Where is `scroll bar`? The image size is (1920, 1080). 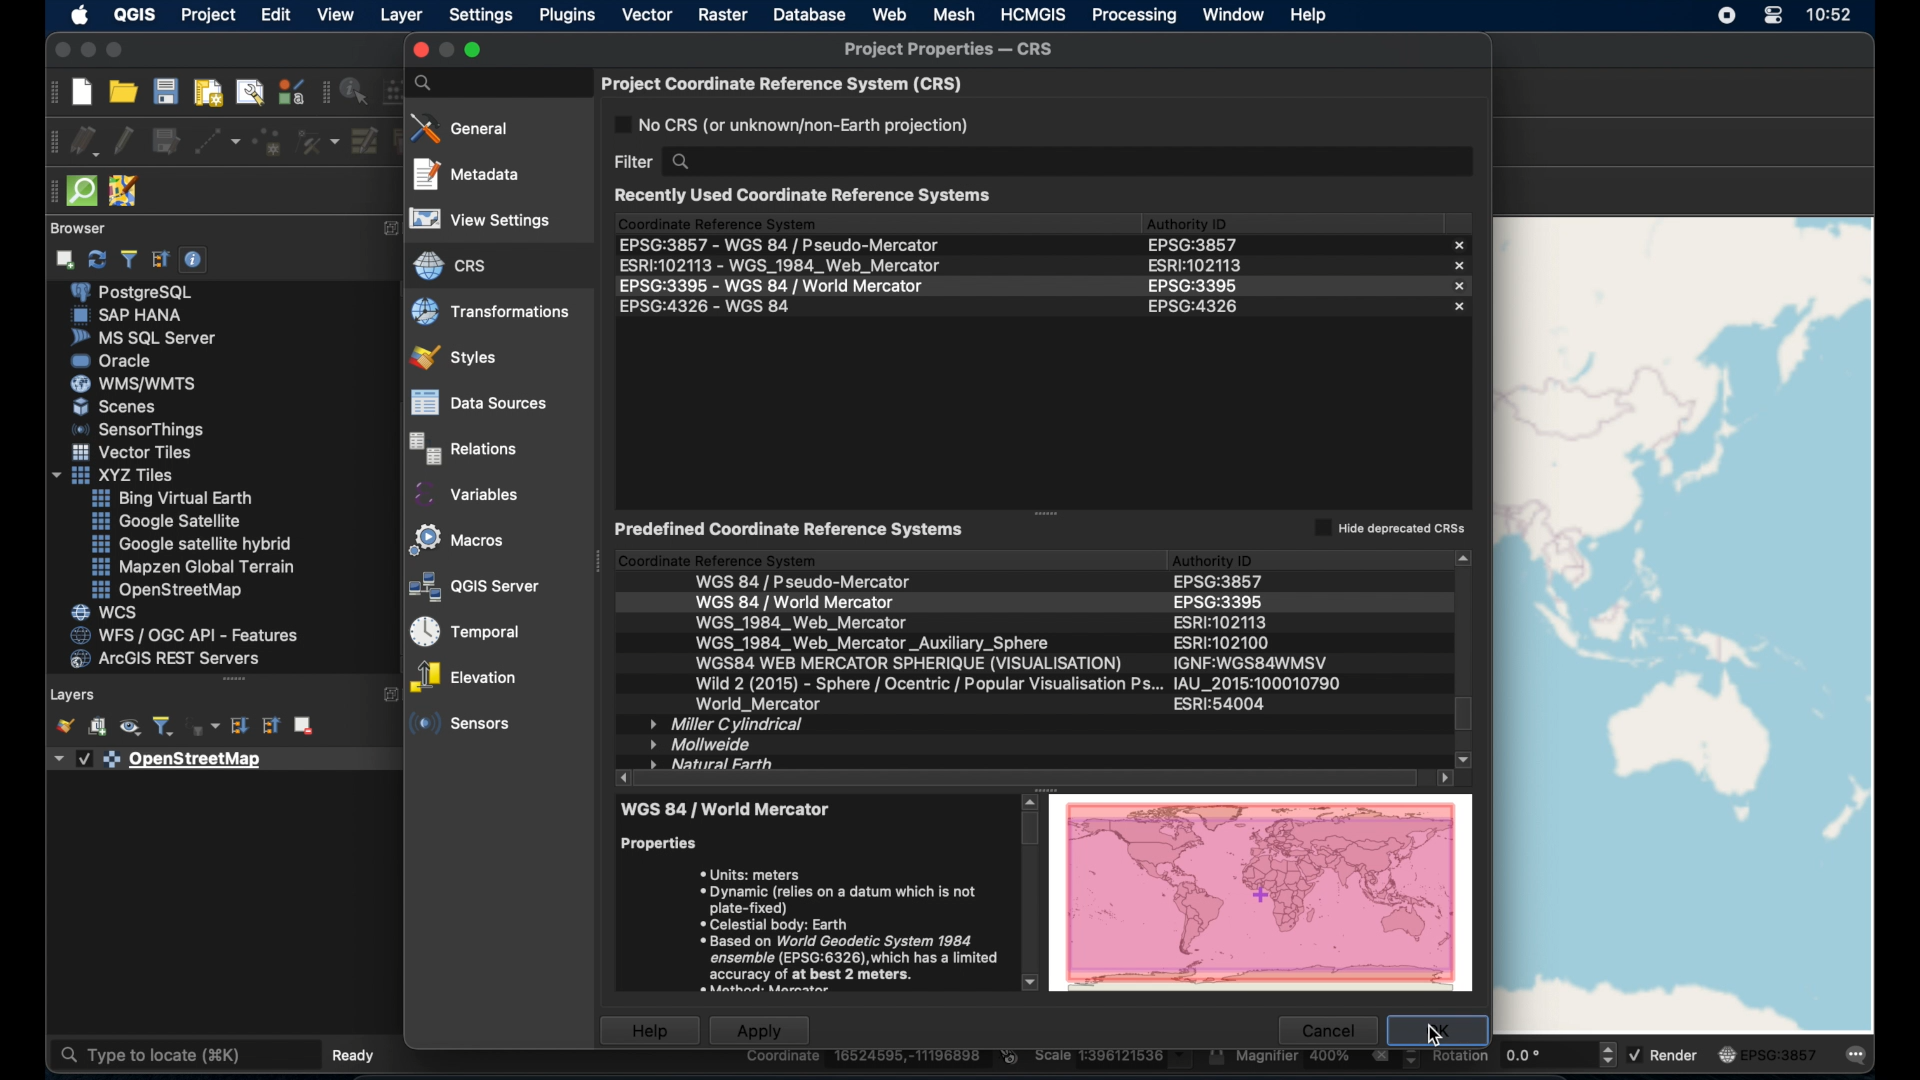 scroll bar is located at coordinates (1028, 895).